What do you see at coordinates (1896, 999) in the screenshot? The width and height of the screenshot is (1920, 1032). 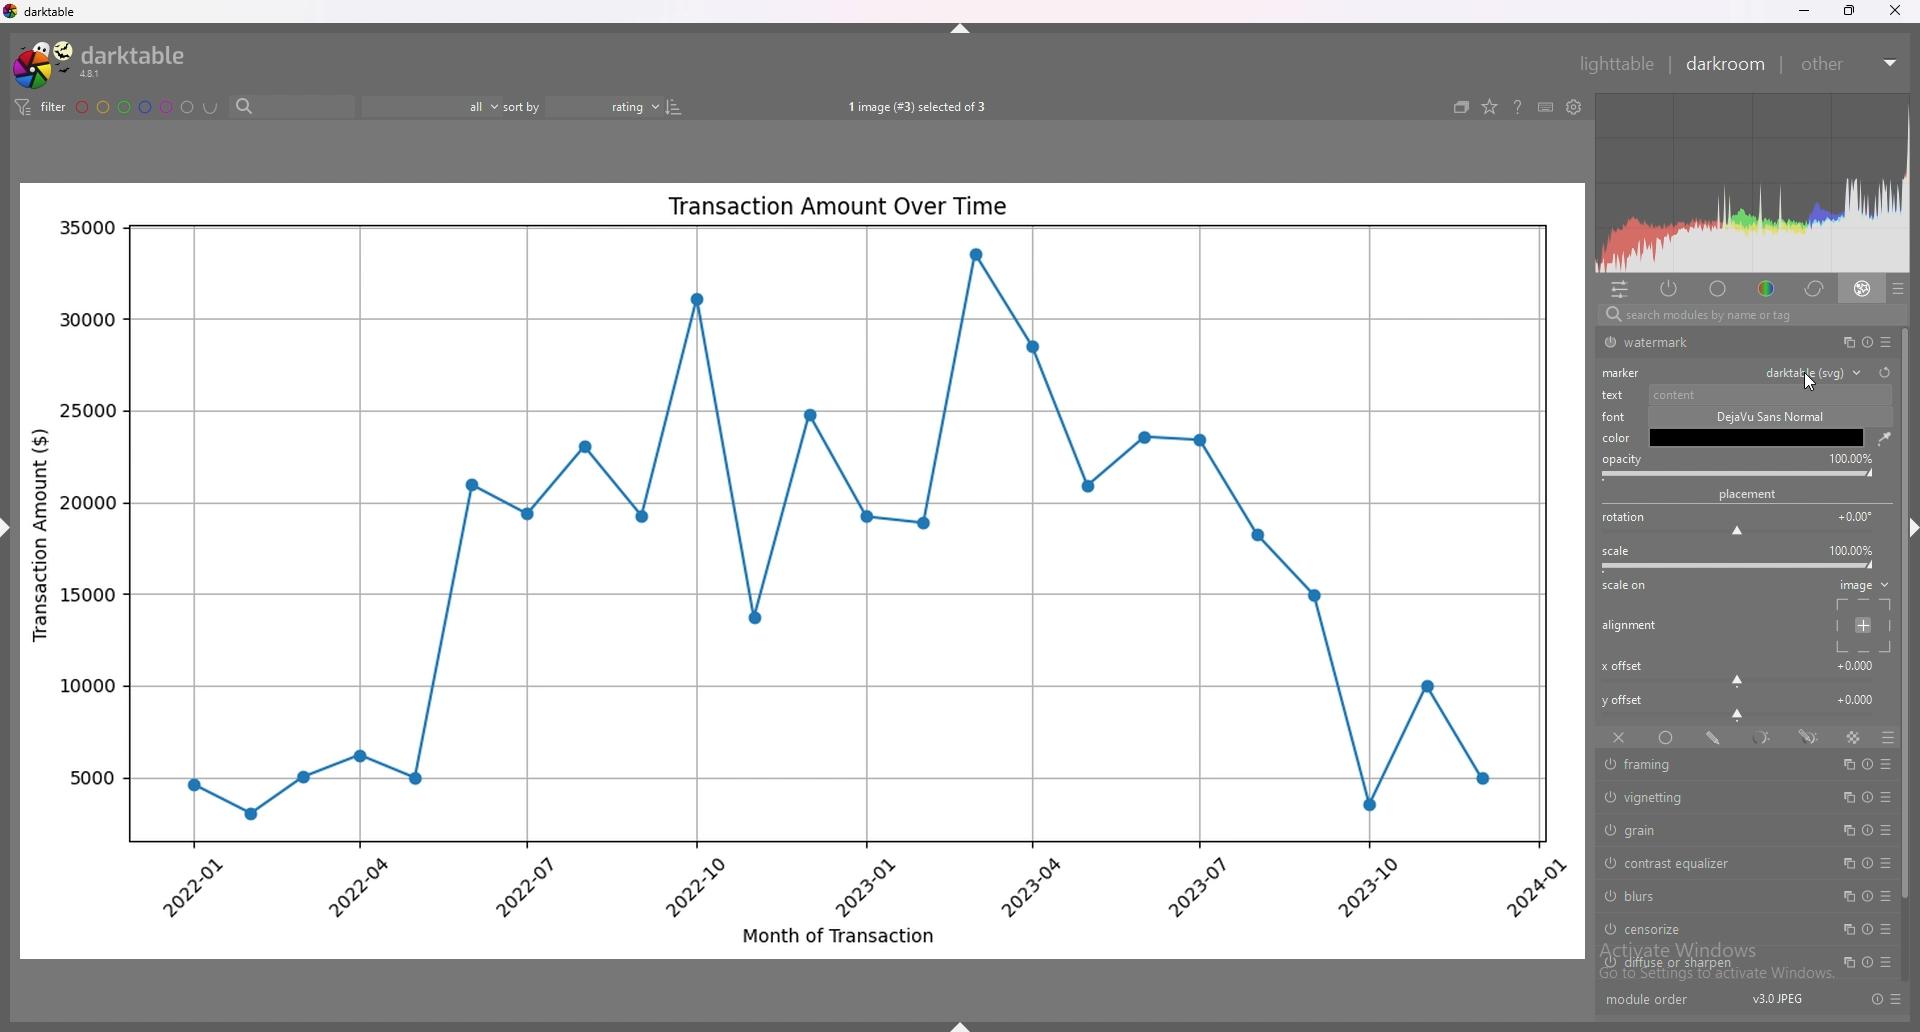 I see `presets` at bounding box center [1896, 999].